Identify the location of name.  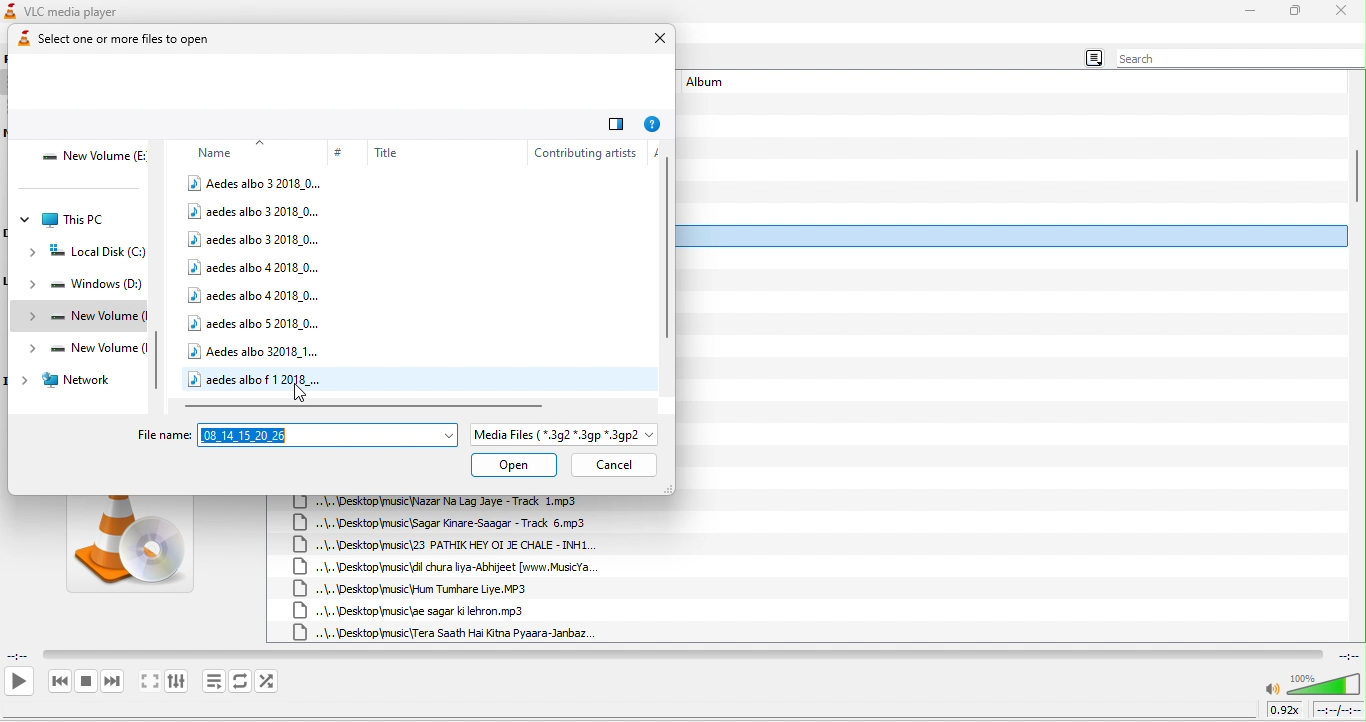
(228, 150).